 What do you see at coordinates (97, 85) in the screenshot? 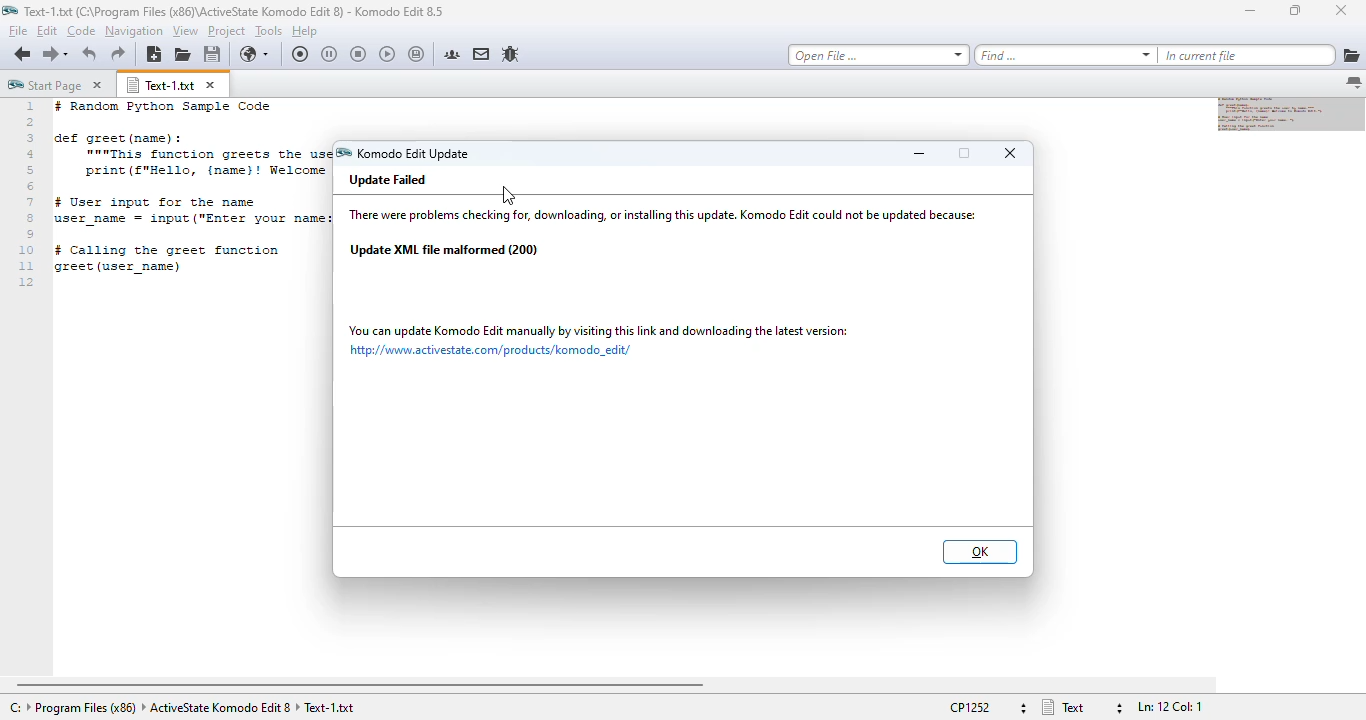
I see `close tab` at bounding box center [97, 85].